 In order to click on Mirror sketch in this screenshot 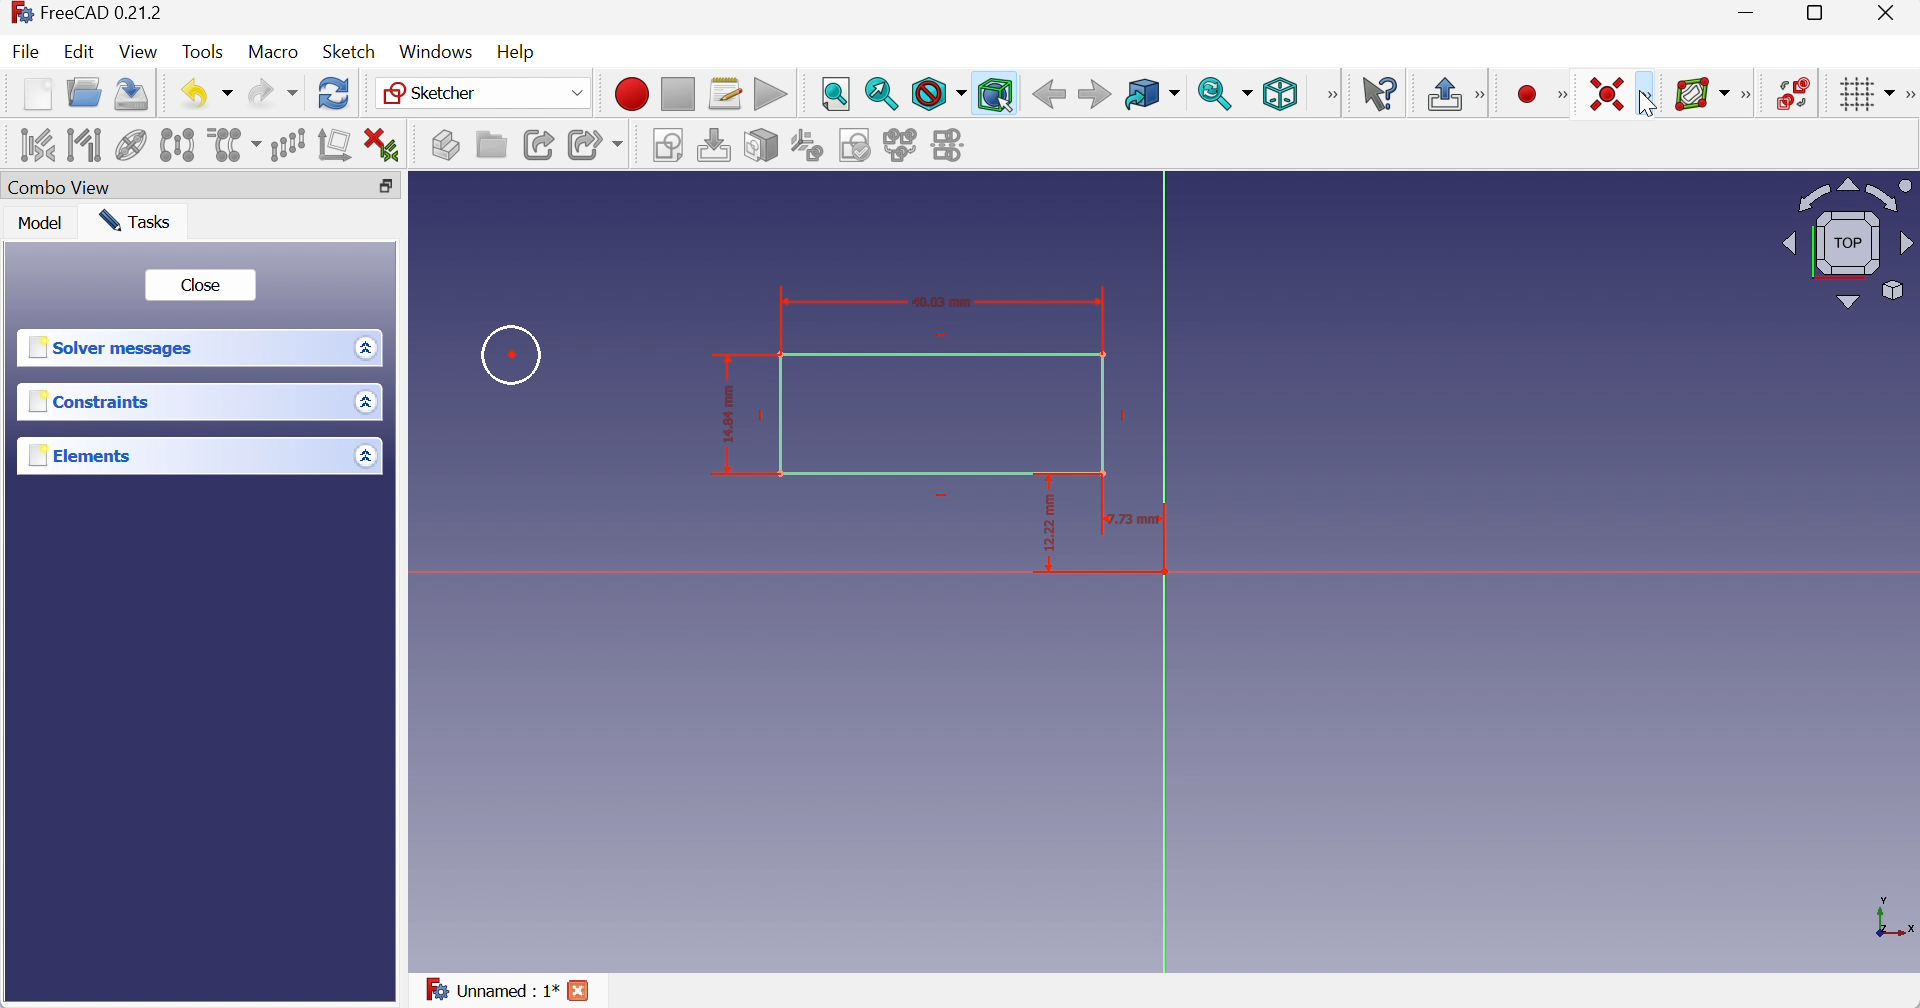, I will do `click(952, 147)`.